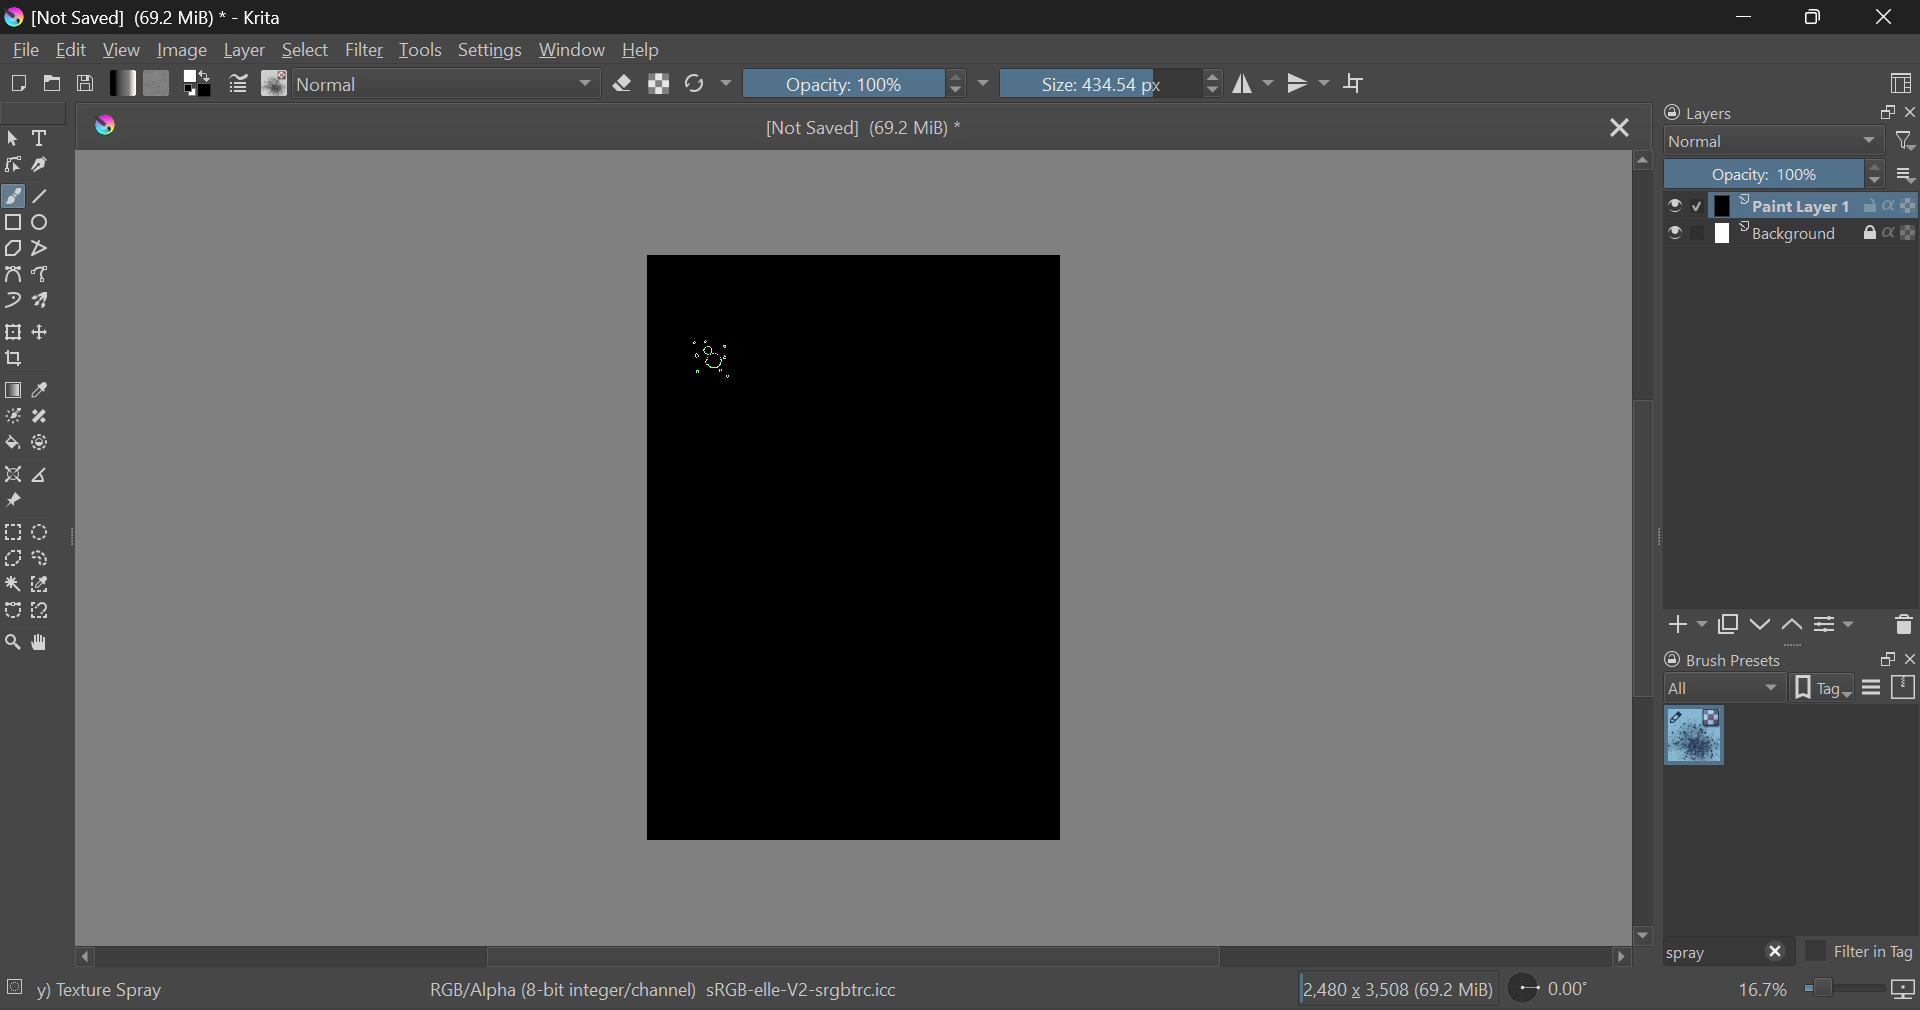 Image resolution: width=1920 pixels, height=1010 pixels. I want to click on Bezier Curve, so click(12, 273).